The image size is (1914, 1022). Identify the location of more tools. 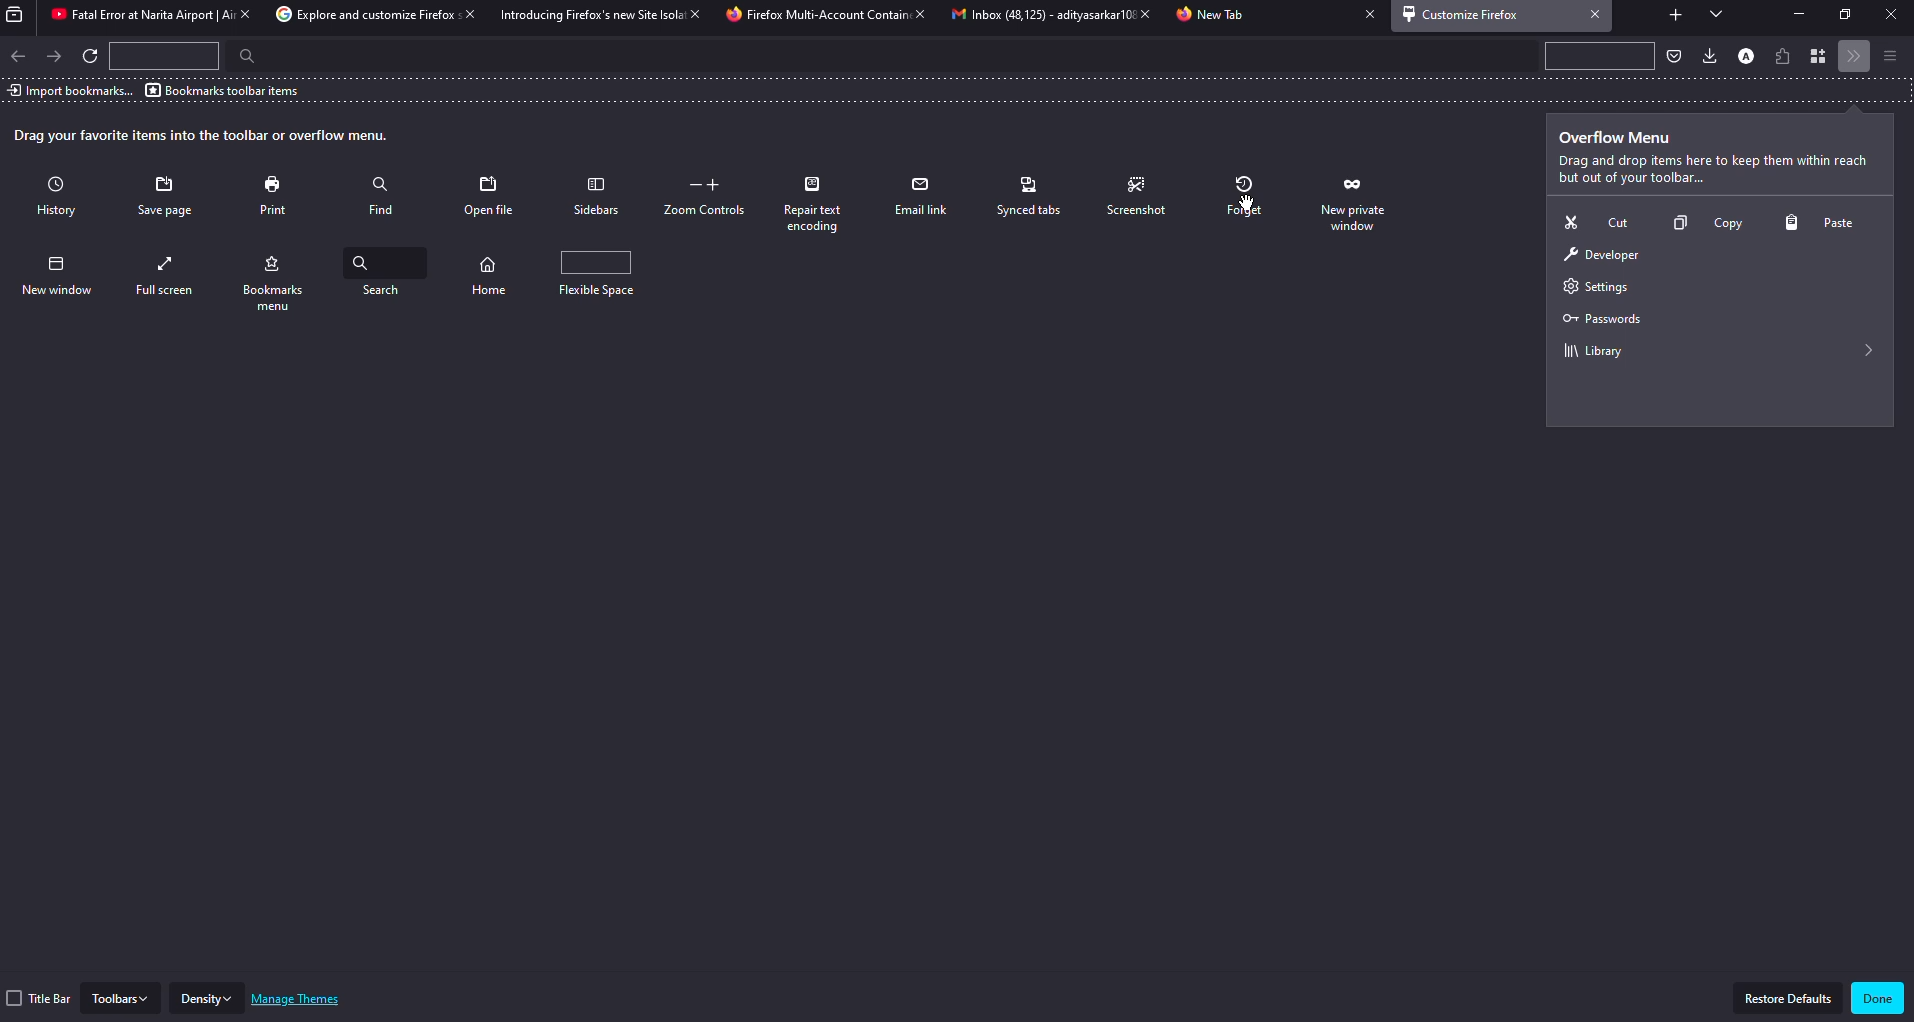
(1856, 57).